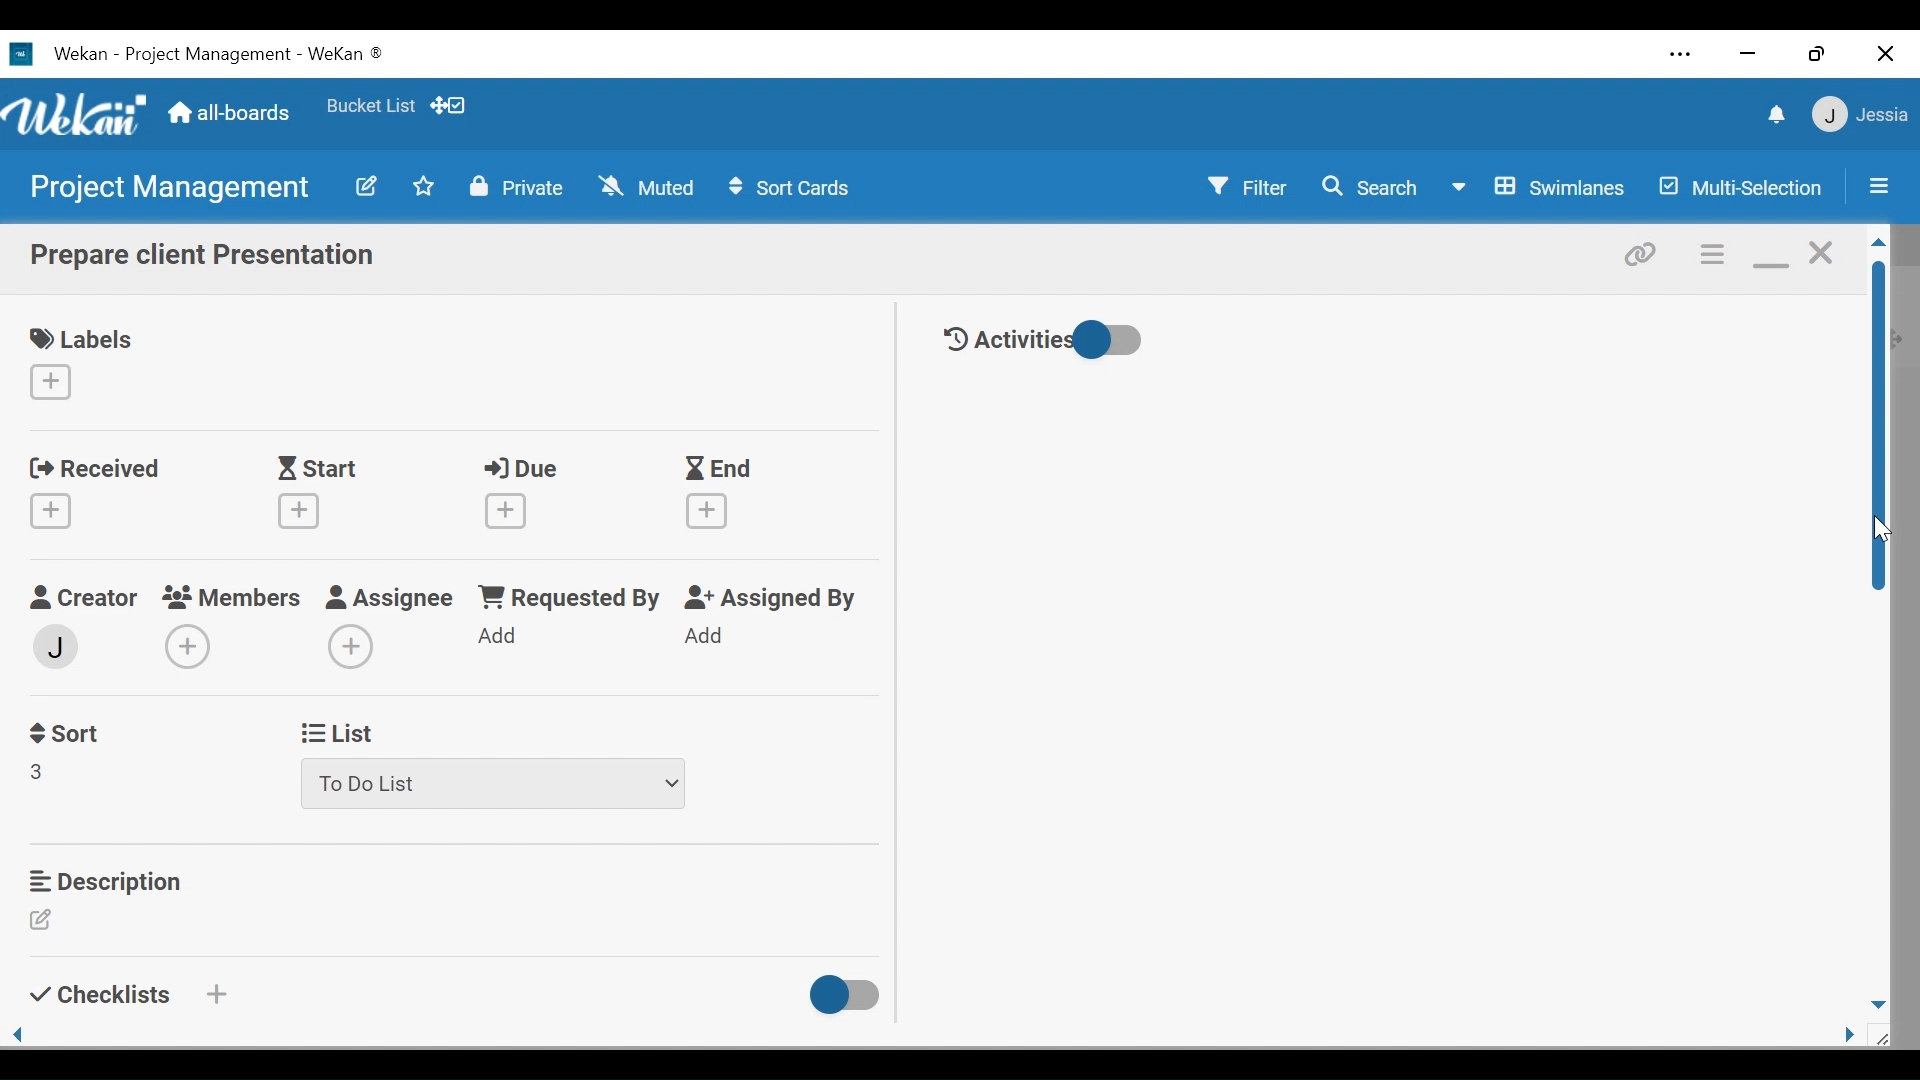 Image resolution: width=1920 pixels, height=1080 pixels. I want to click on Wekan Desktop icon, so click(212, 57).